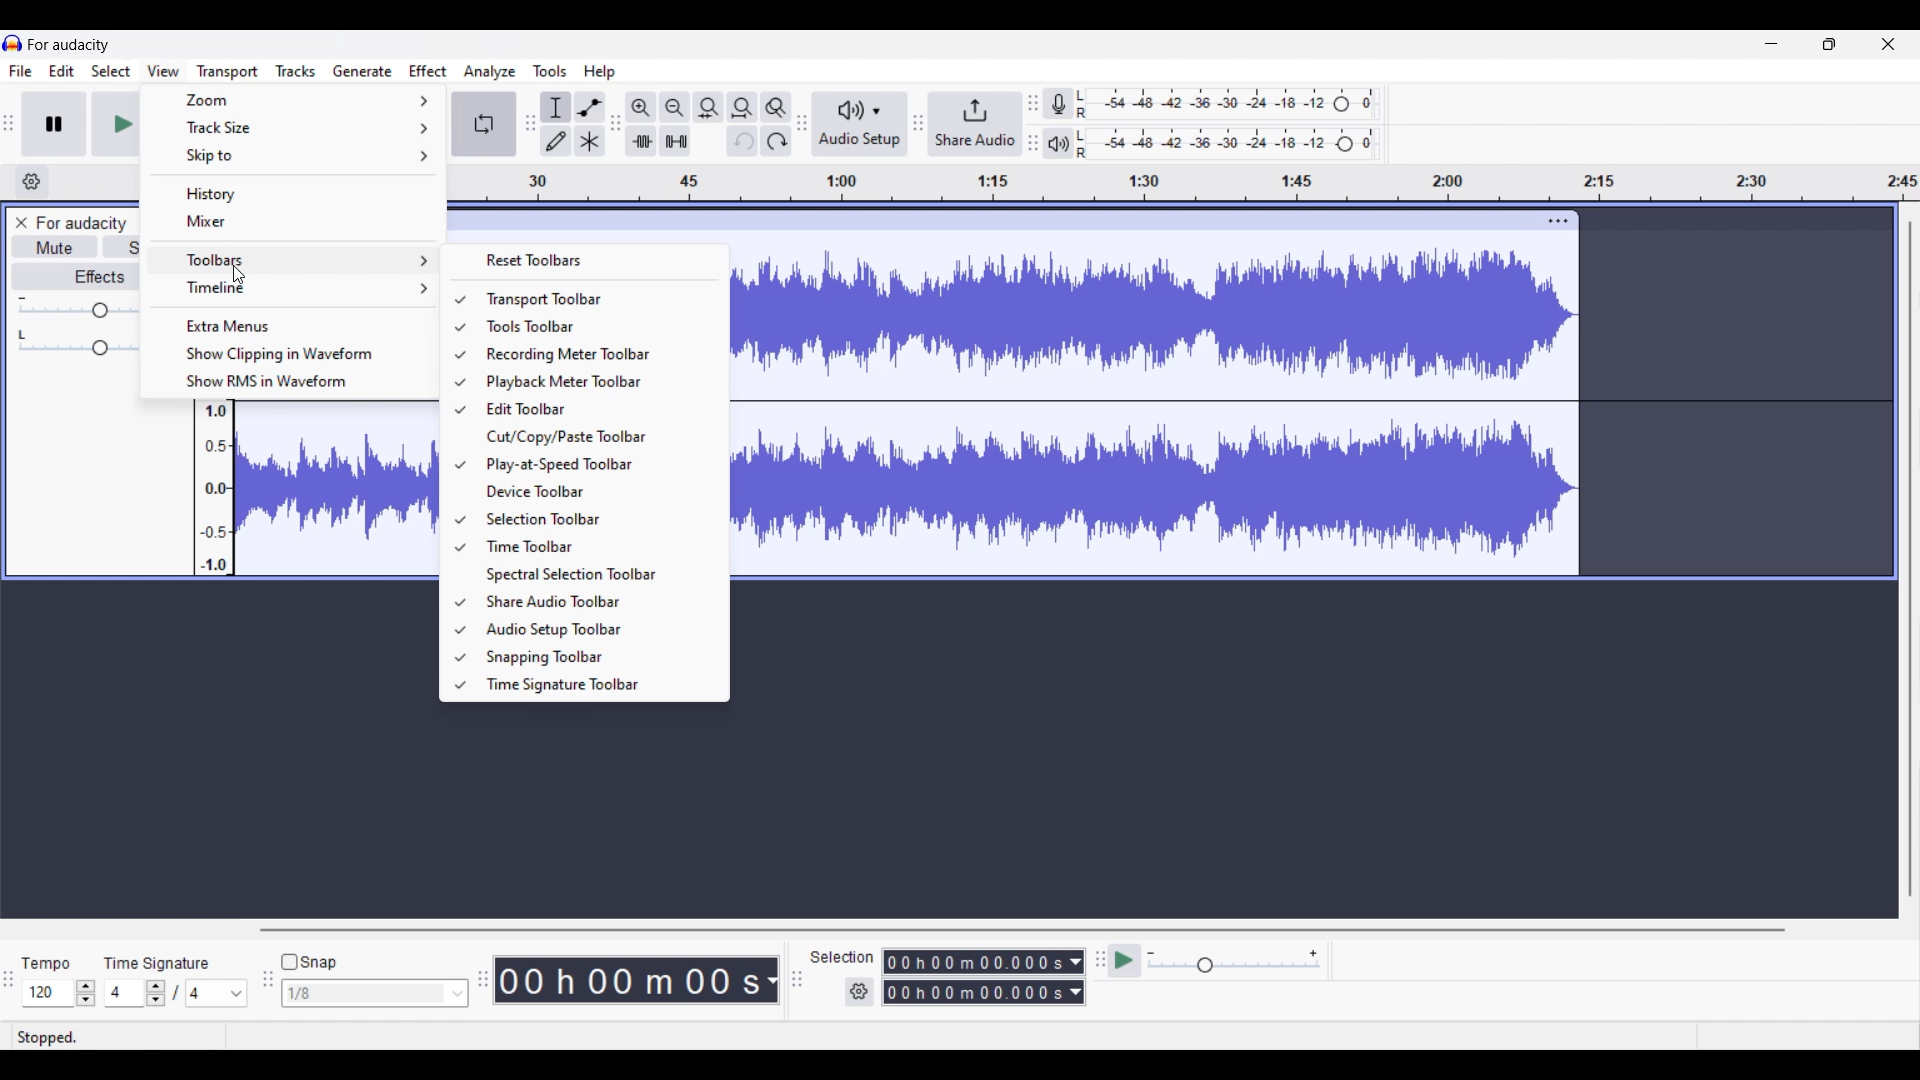  I want to click on Fit selection to width, so click(708, 108).